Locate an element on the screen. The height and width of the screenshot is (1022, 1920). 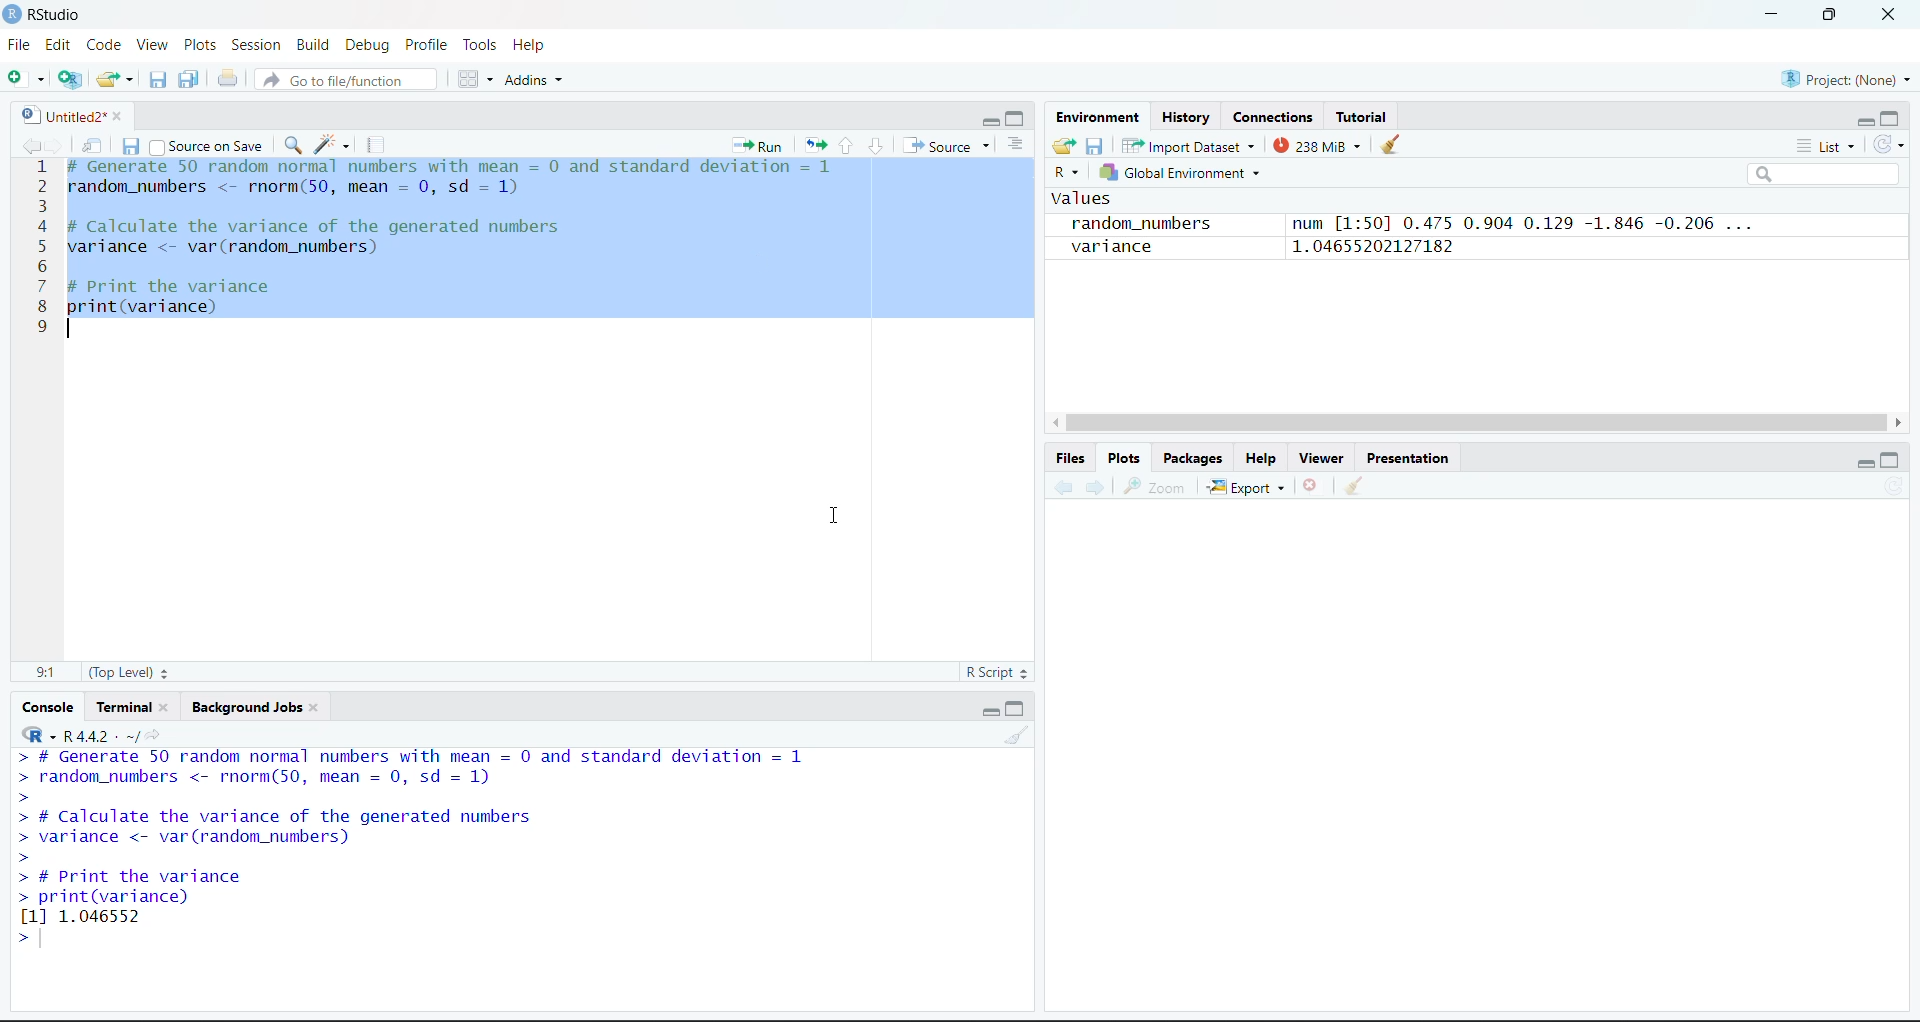
maximize is located at coordinates (1890, 459).